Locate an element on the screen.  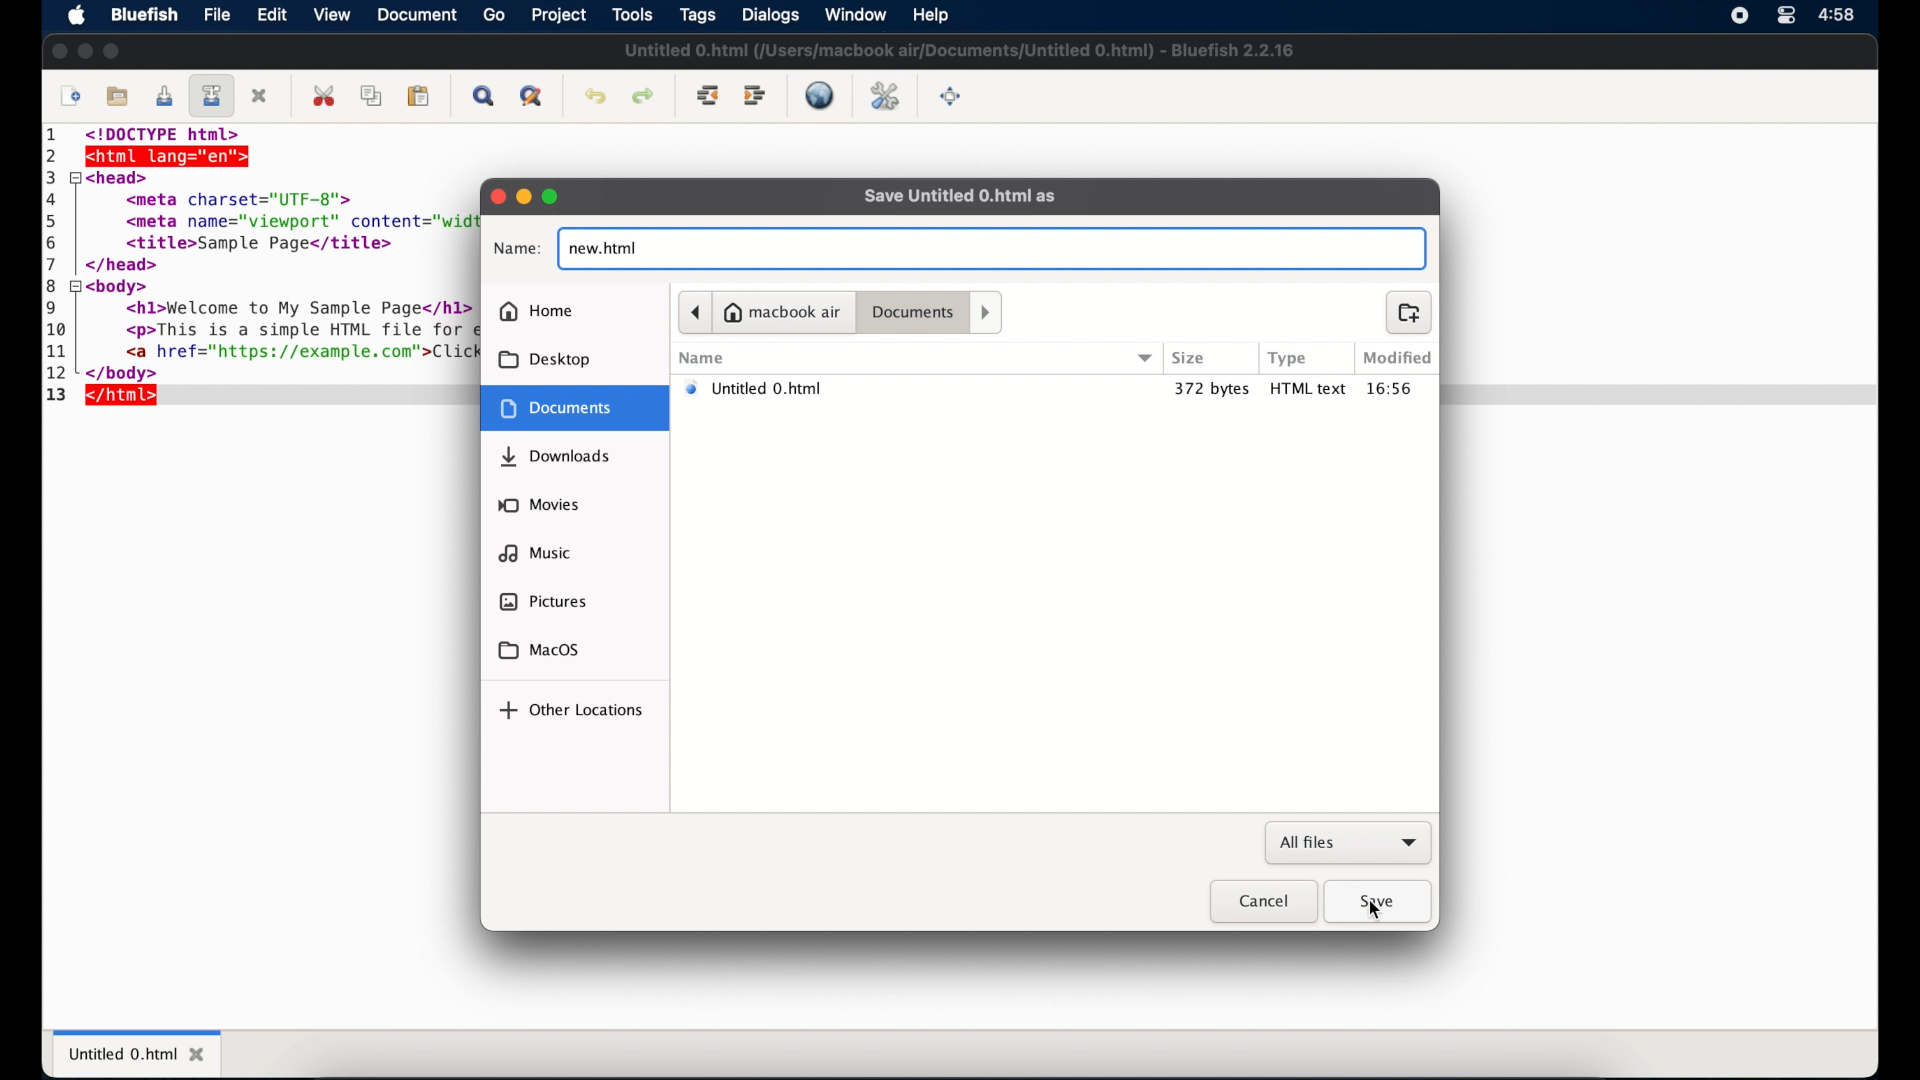
type is located at coordinates (1291, 359).